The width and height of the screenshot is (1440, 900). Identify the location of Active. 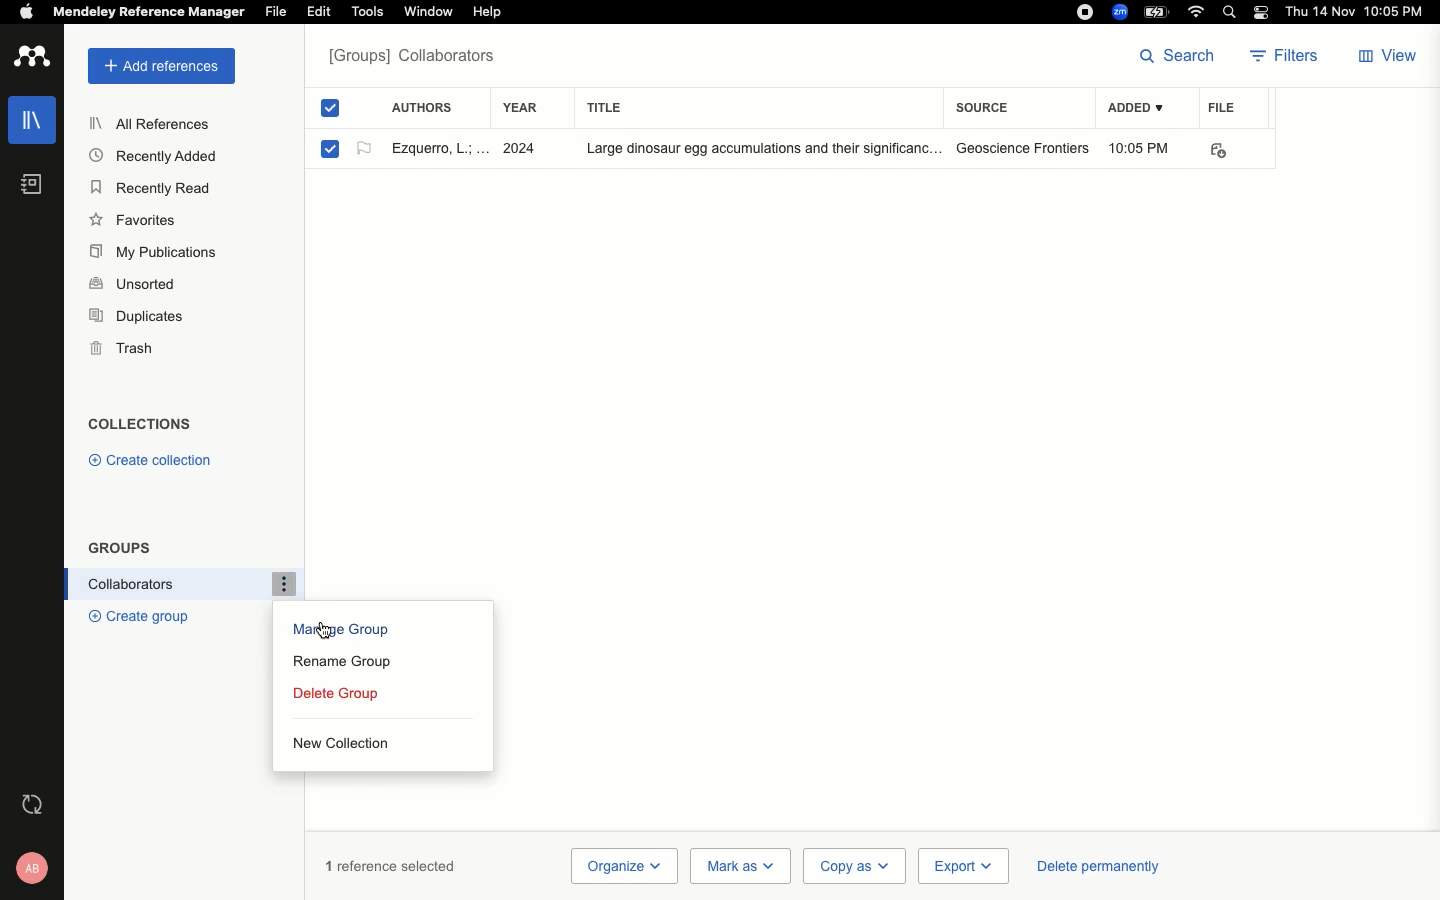
(361, 151).